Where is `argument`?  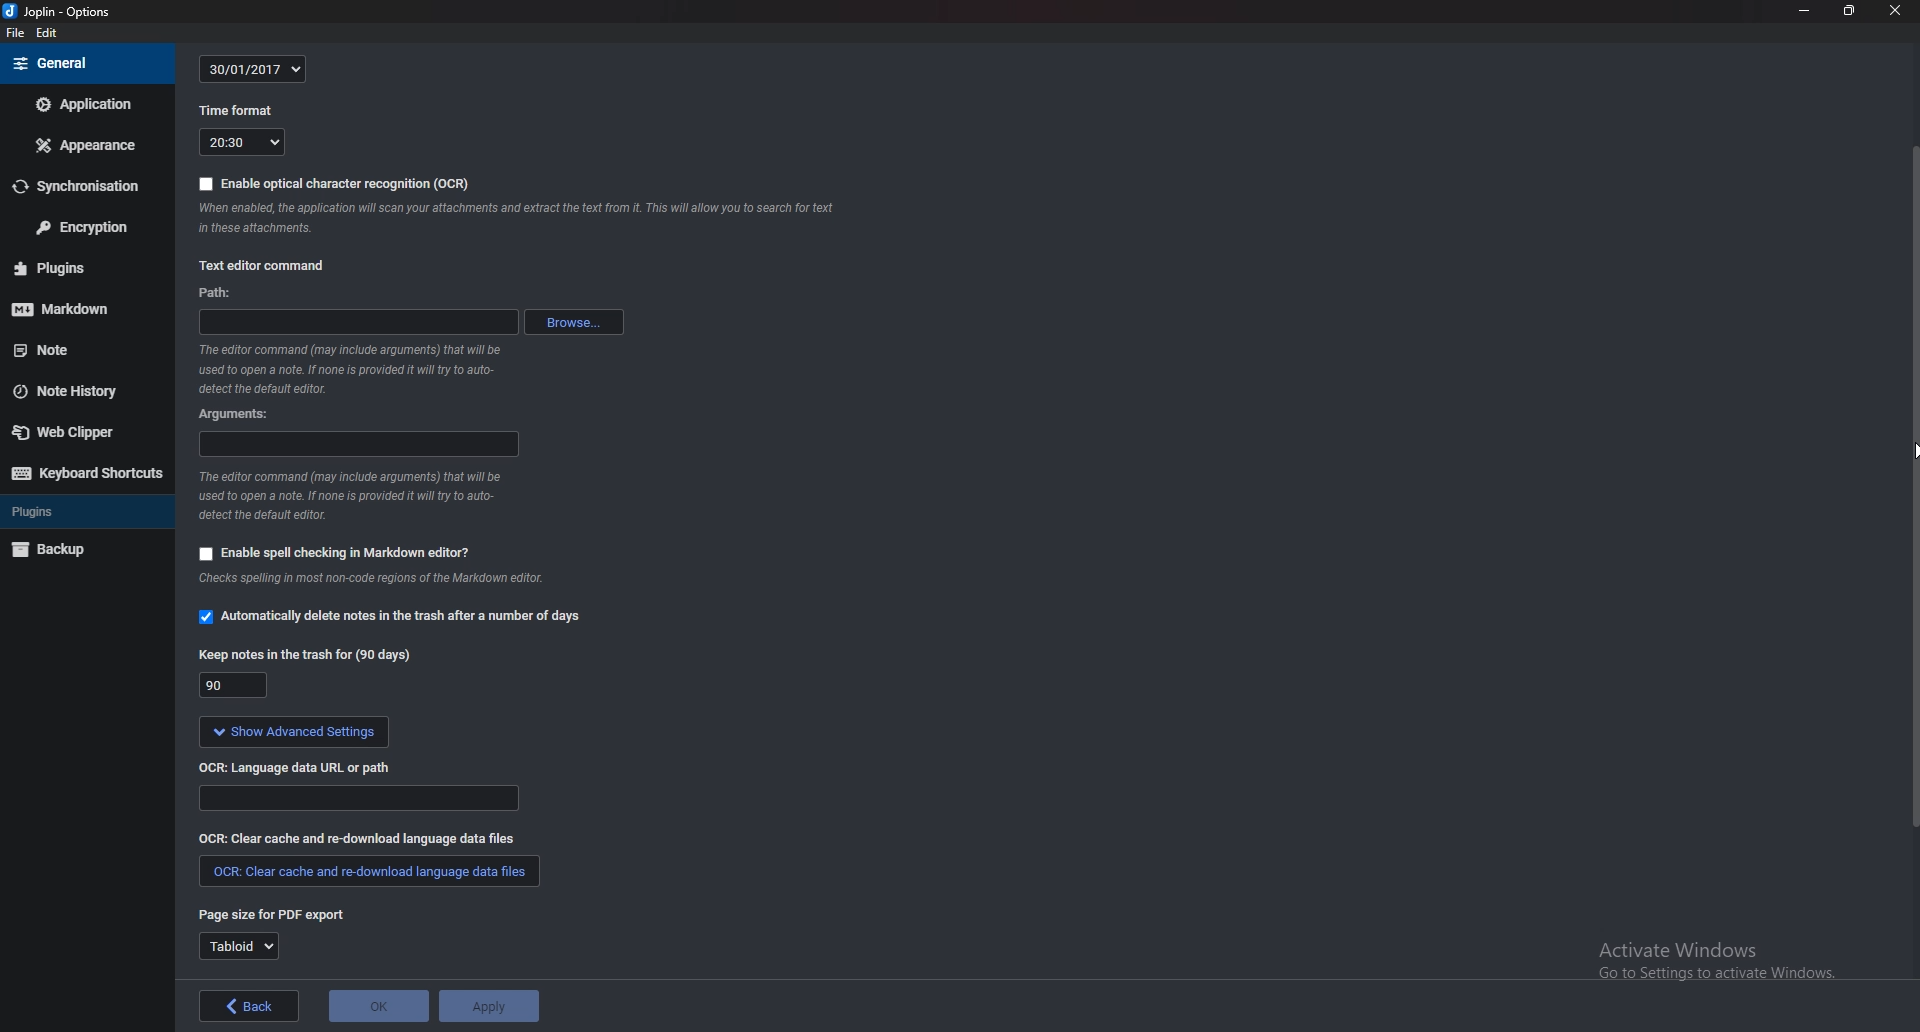
argument is located at coordinates (240, 415).